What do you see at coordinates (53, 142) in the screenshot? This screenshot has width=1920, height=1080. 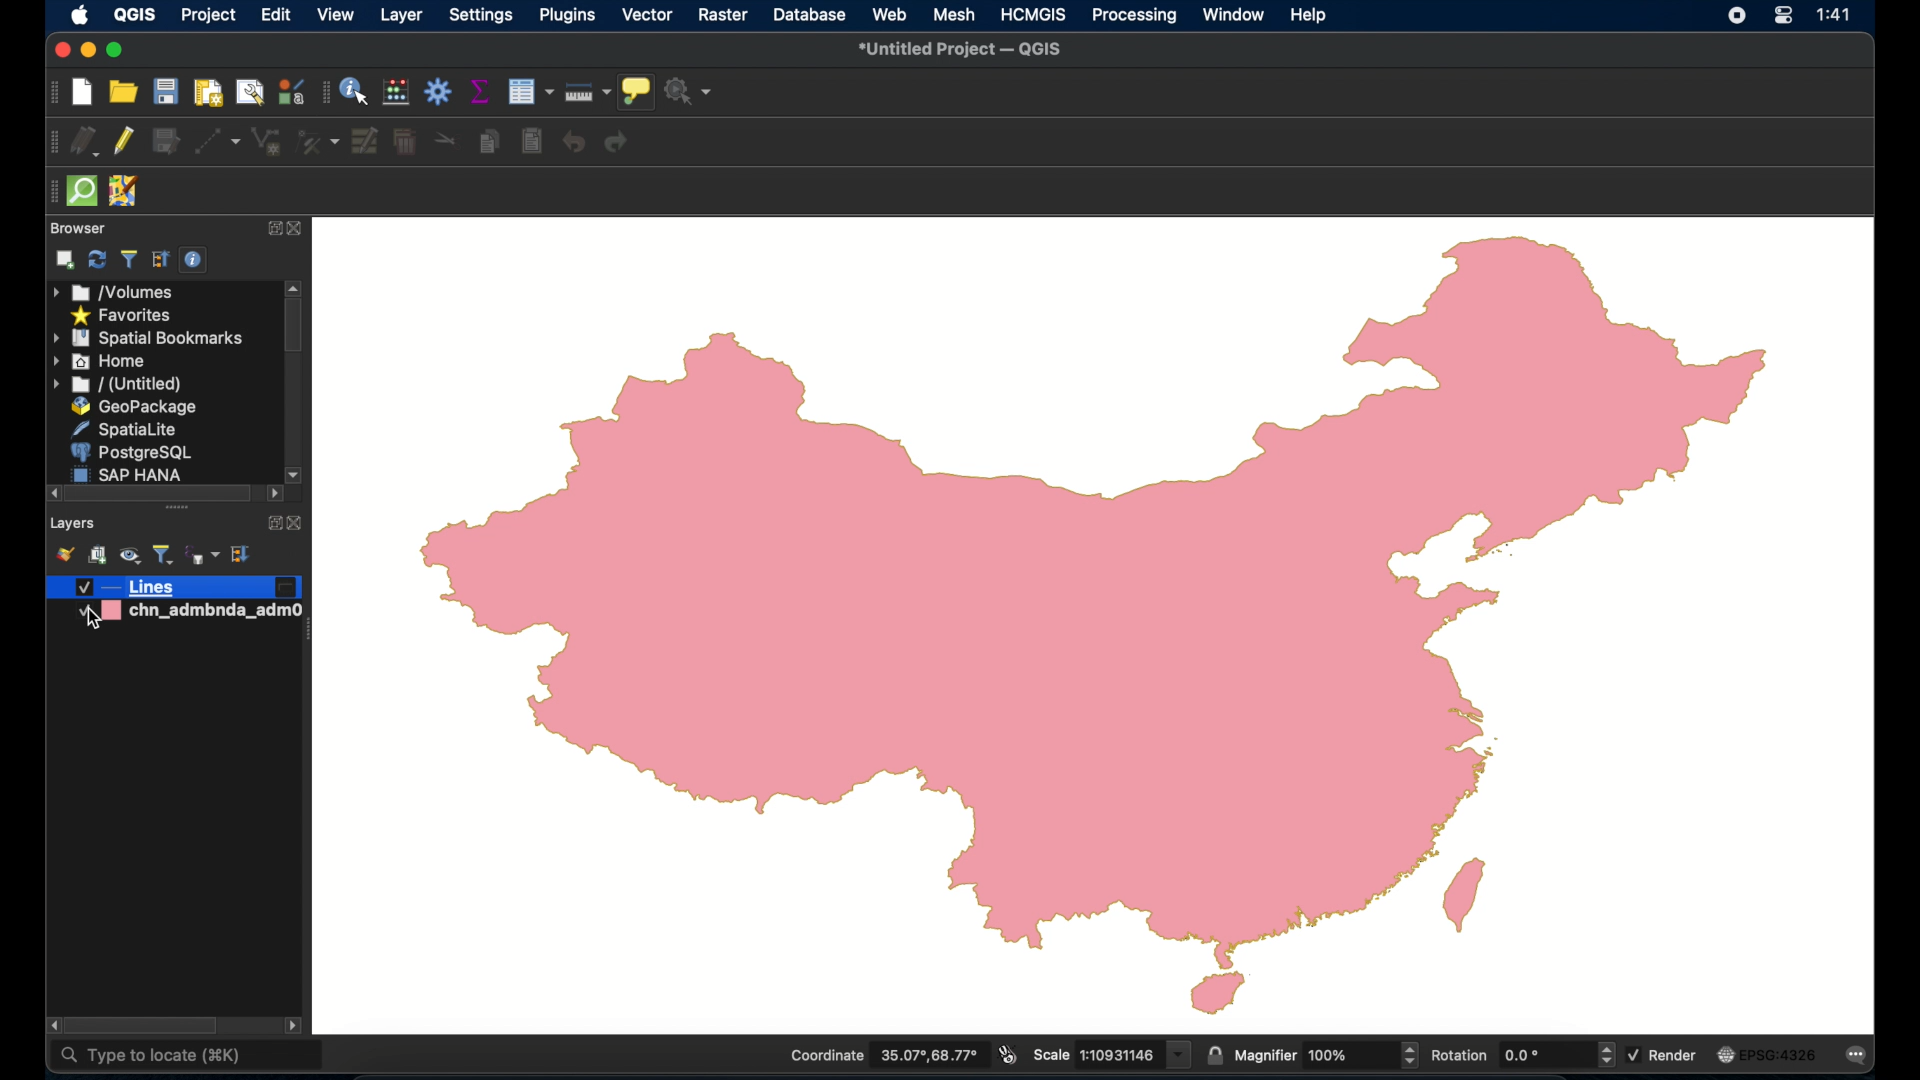 I see `digitizing toolbar` at bounding box center [53, 142].